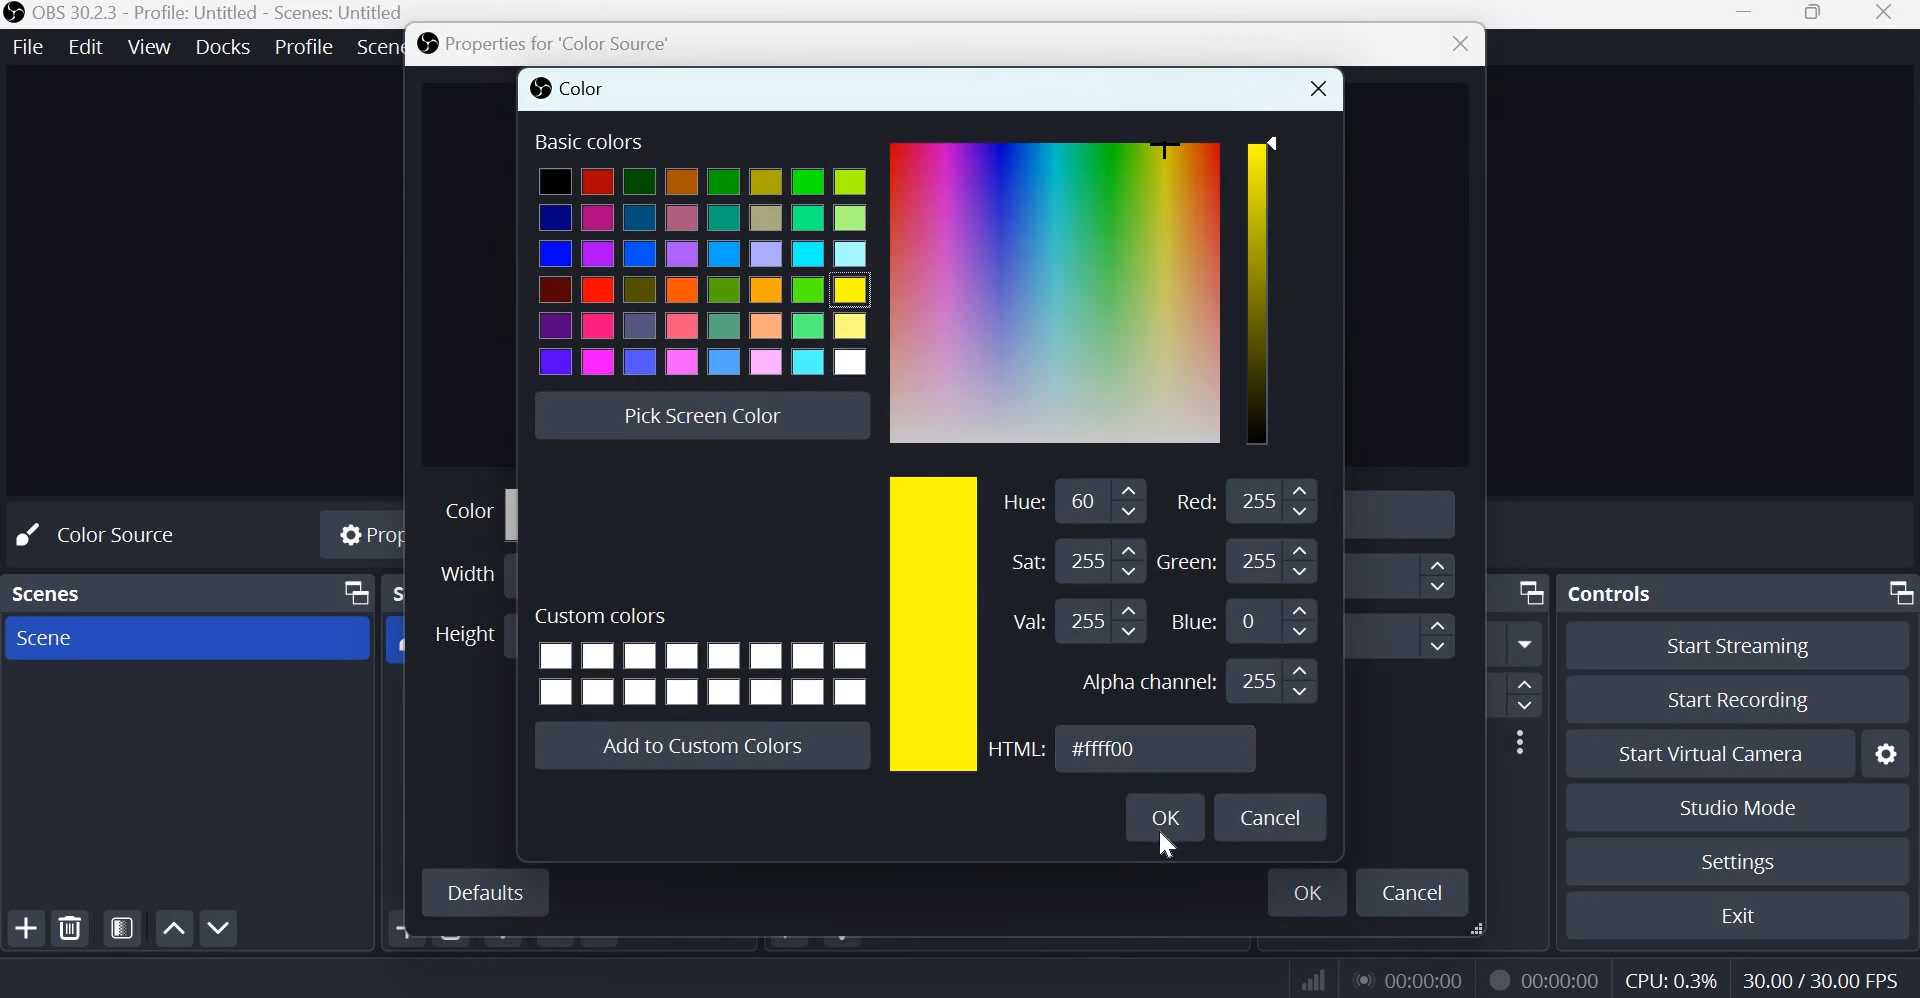  What do you see at coordinates (458, 513) in the screenshot?
I see `Color` at bounding box center [458, 513].